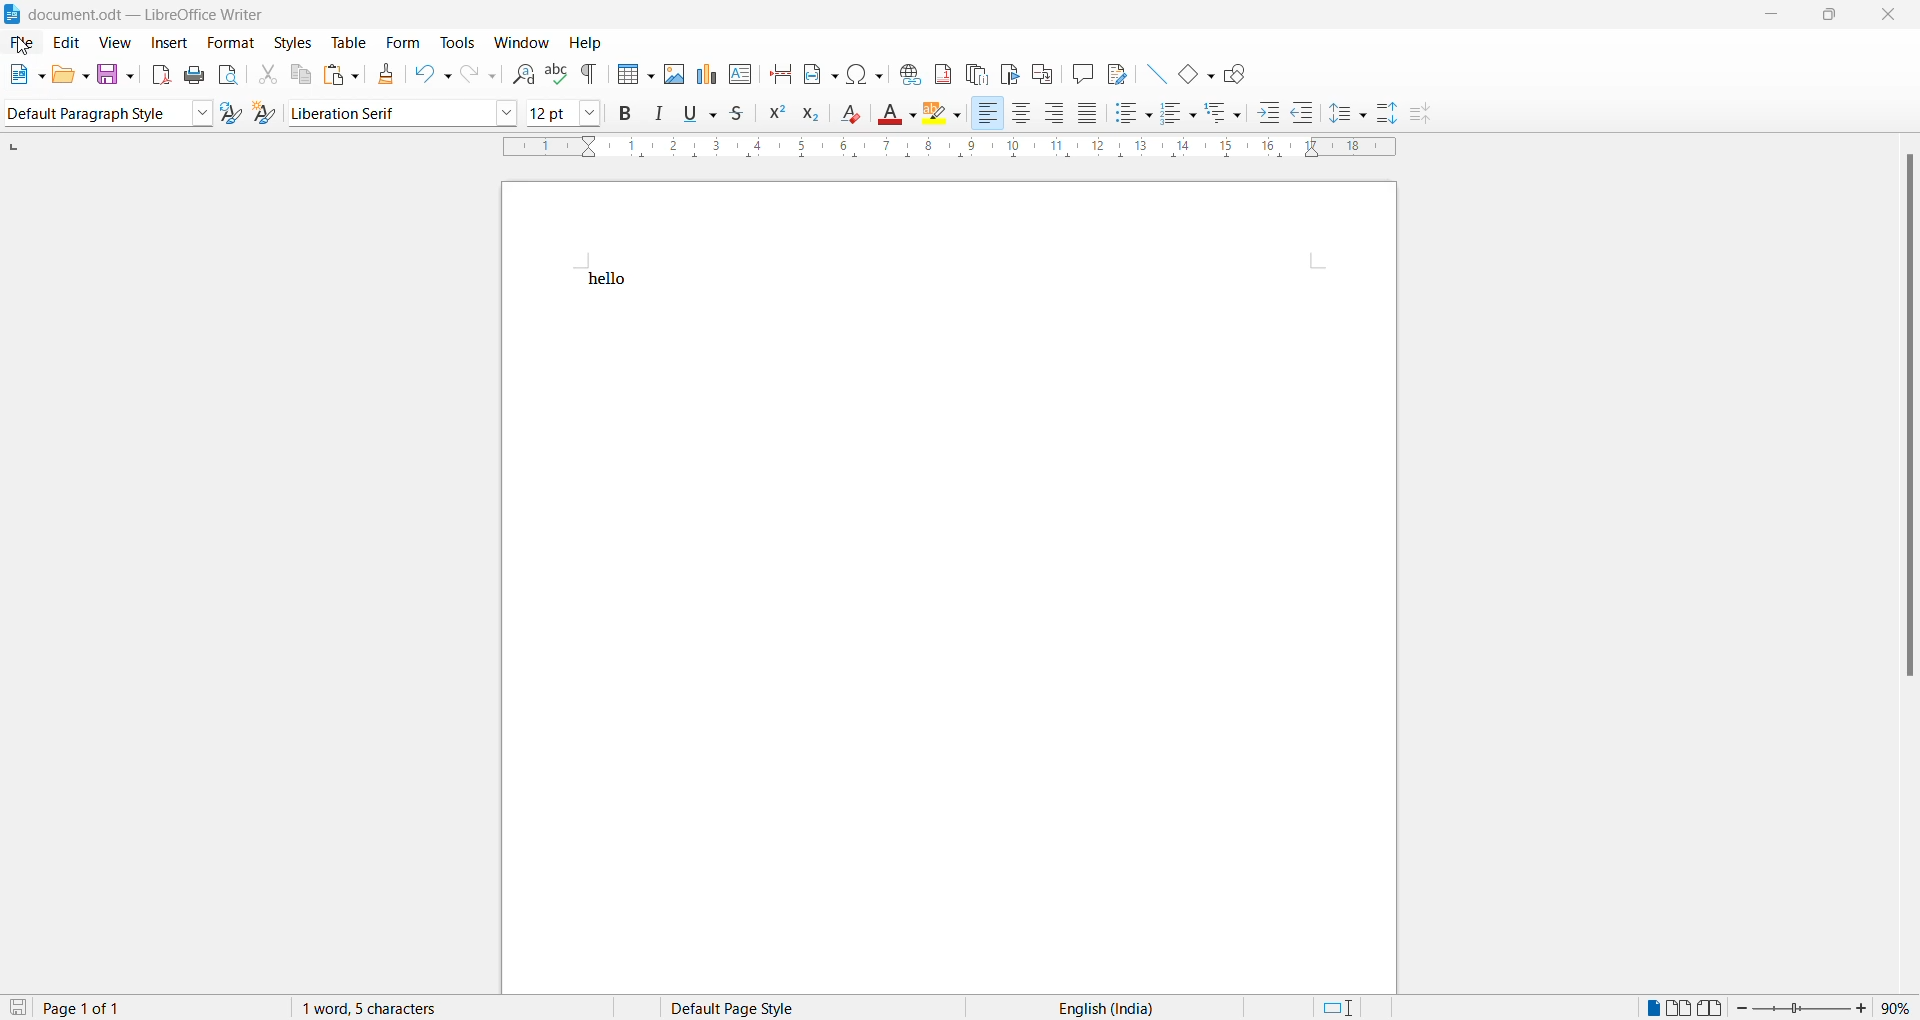  I want to click on Print preview, so click(229, 76).